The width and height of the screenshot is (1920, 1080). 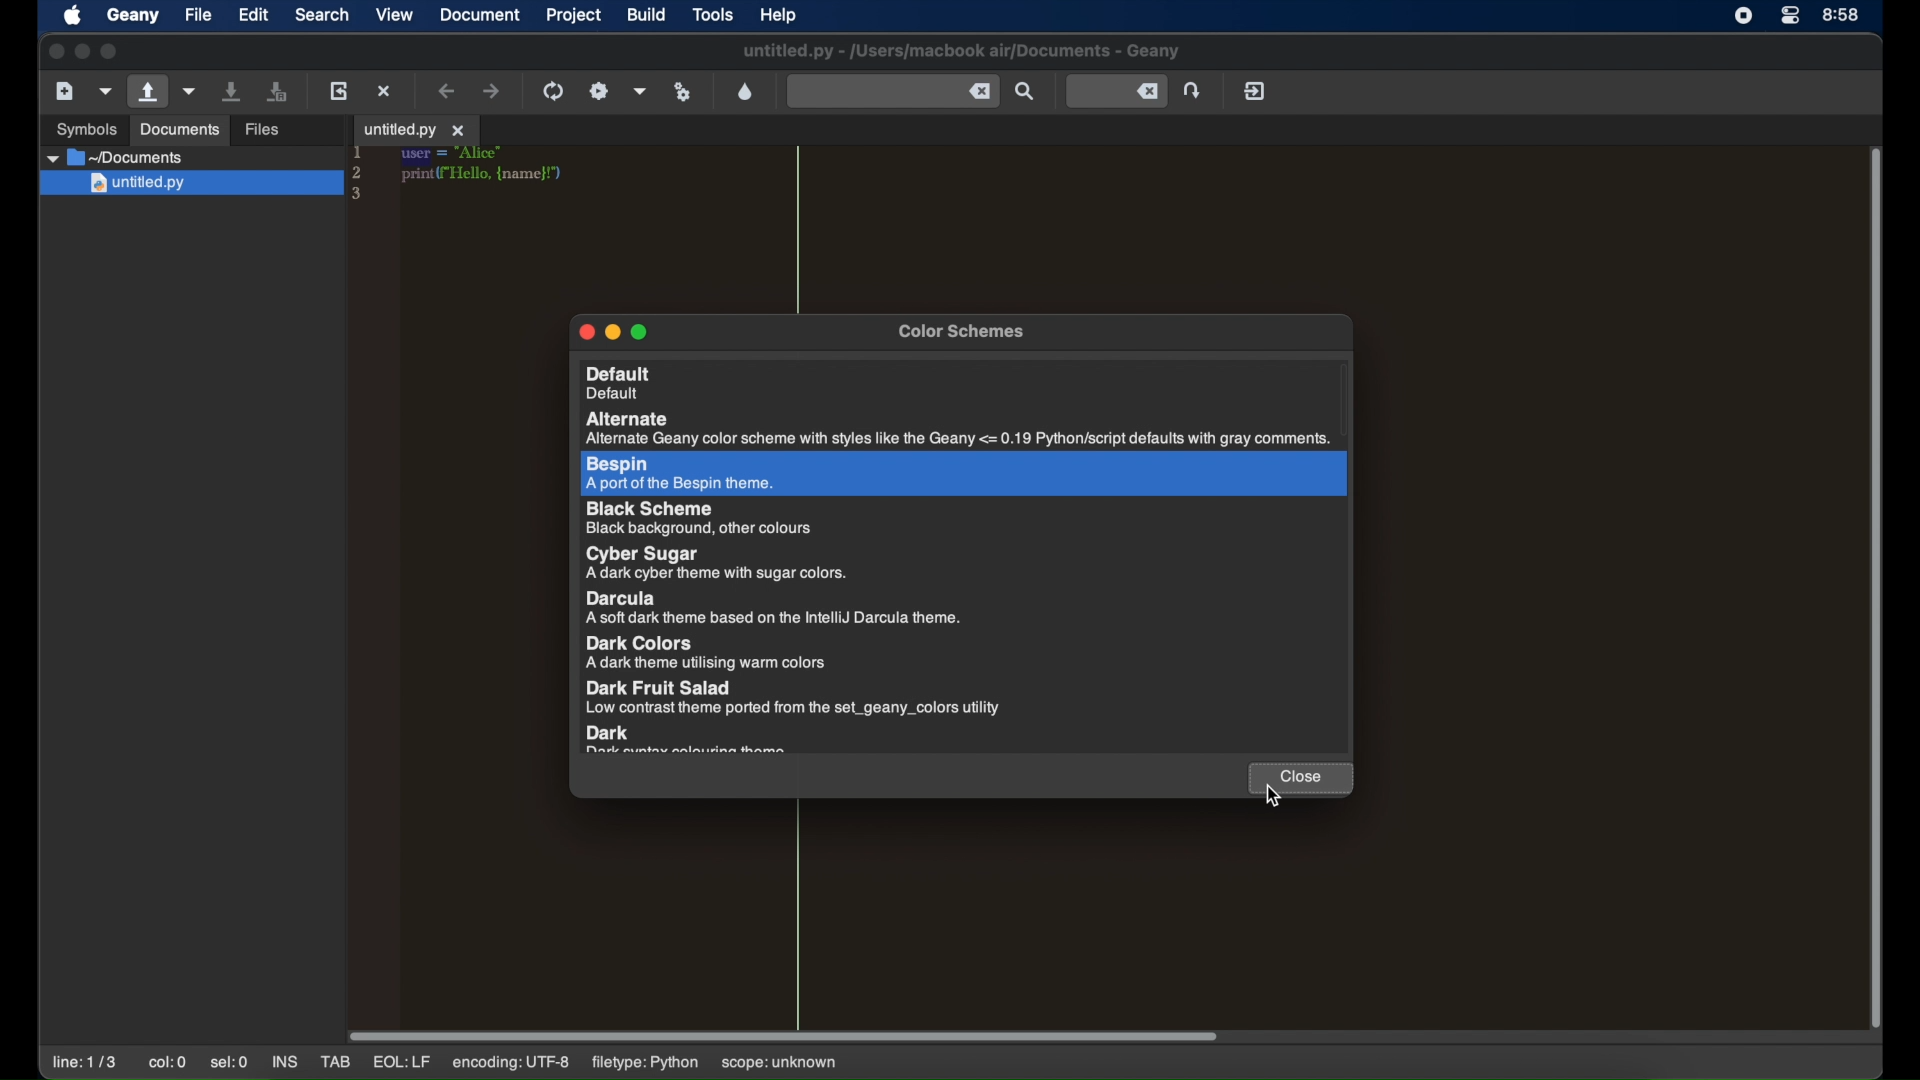 What do you see at coordinates (713, 15) in the screenshot?
I see `tools` at bounding box center [713, 15].